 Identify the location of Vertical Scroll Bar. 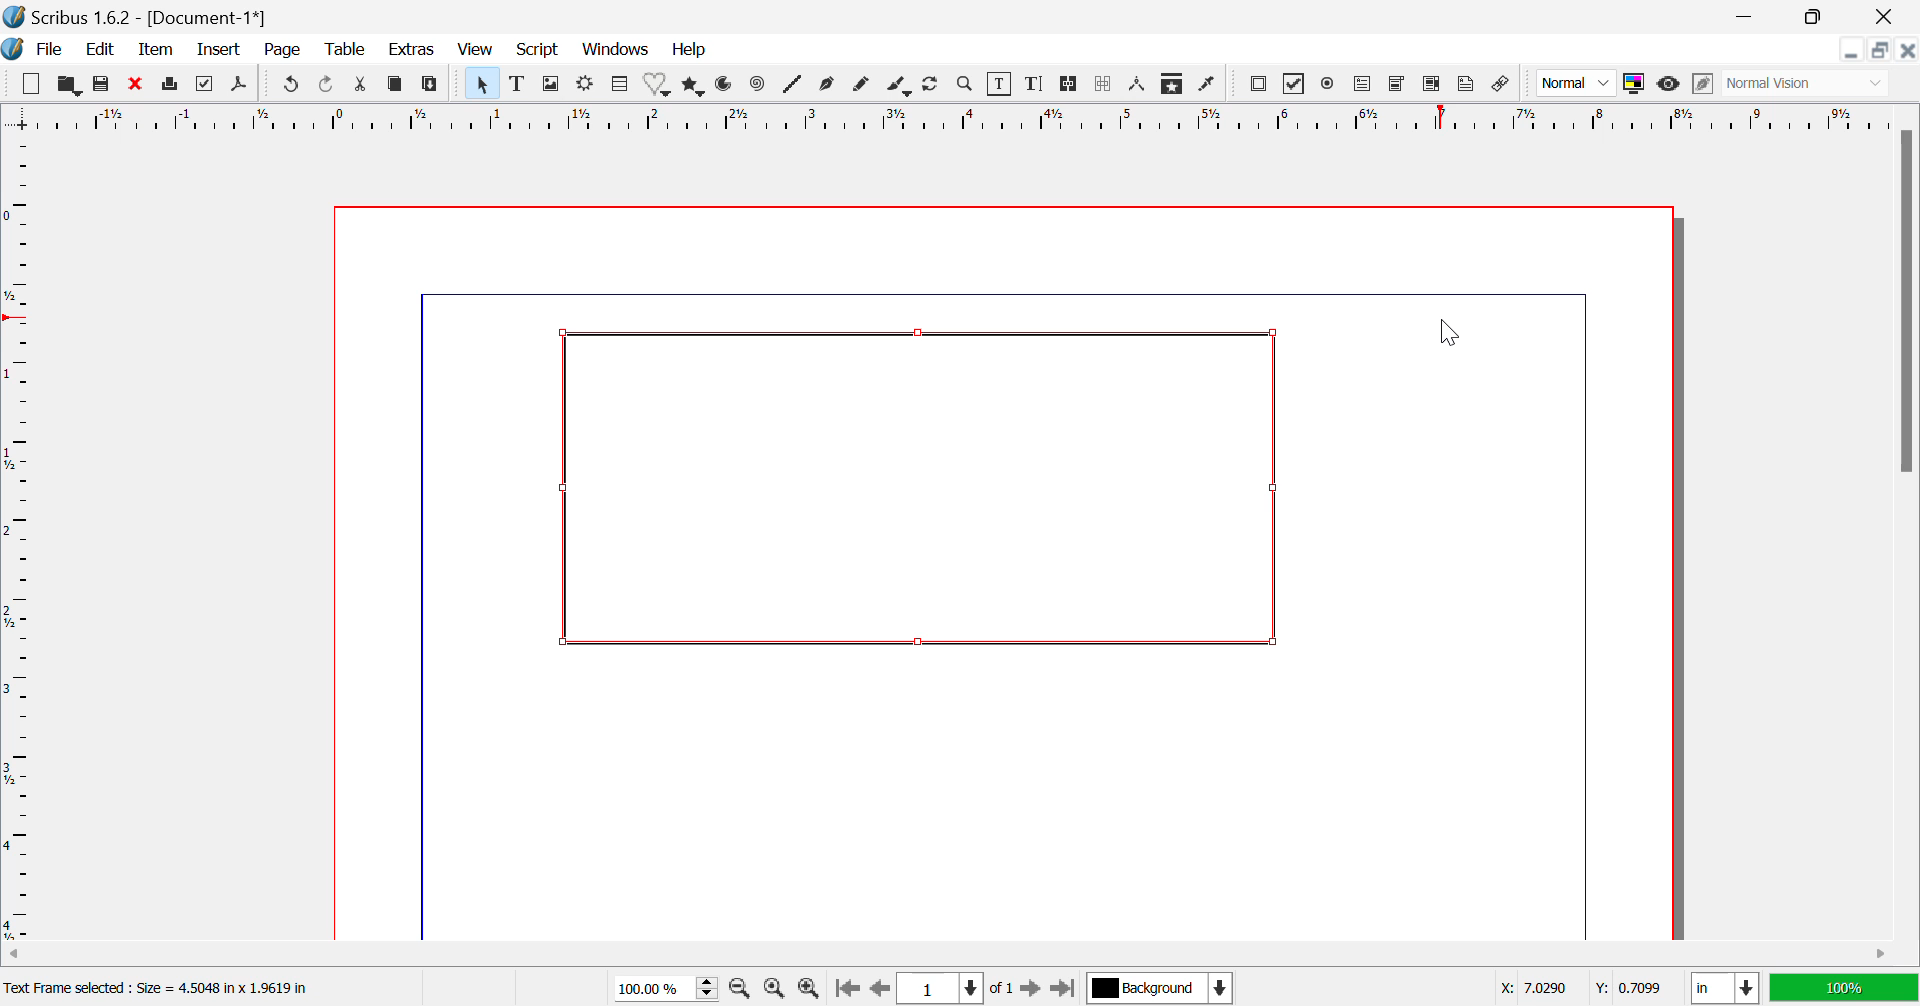
(1903, 531).